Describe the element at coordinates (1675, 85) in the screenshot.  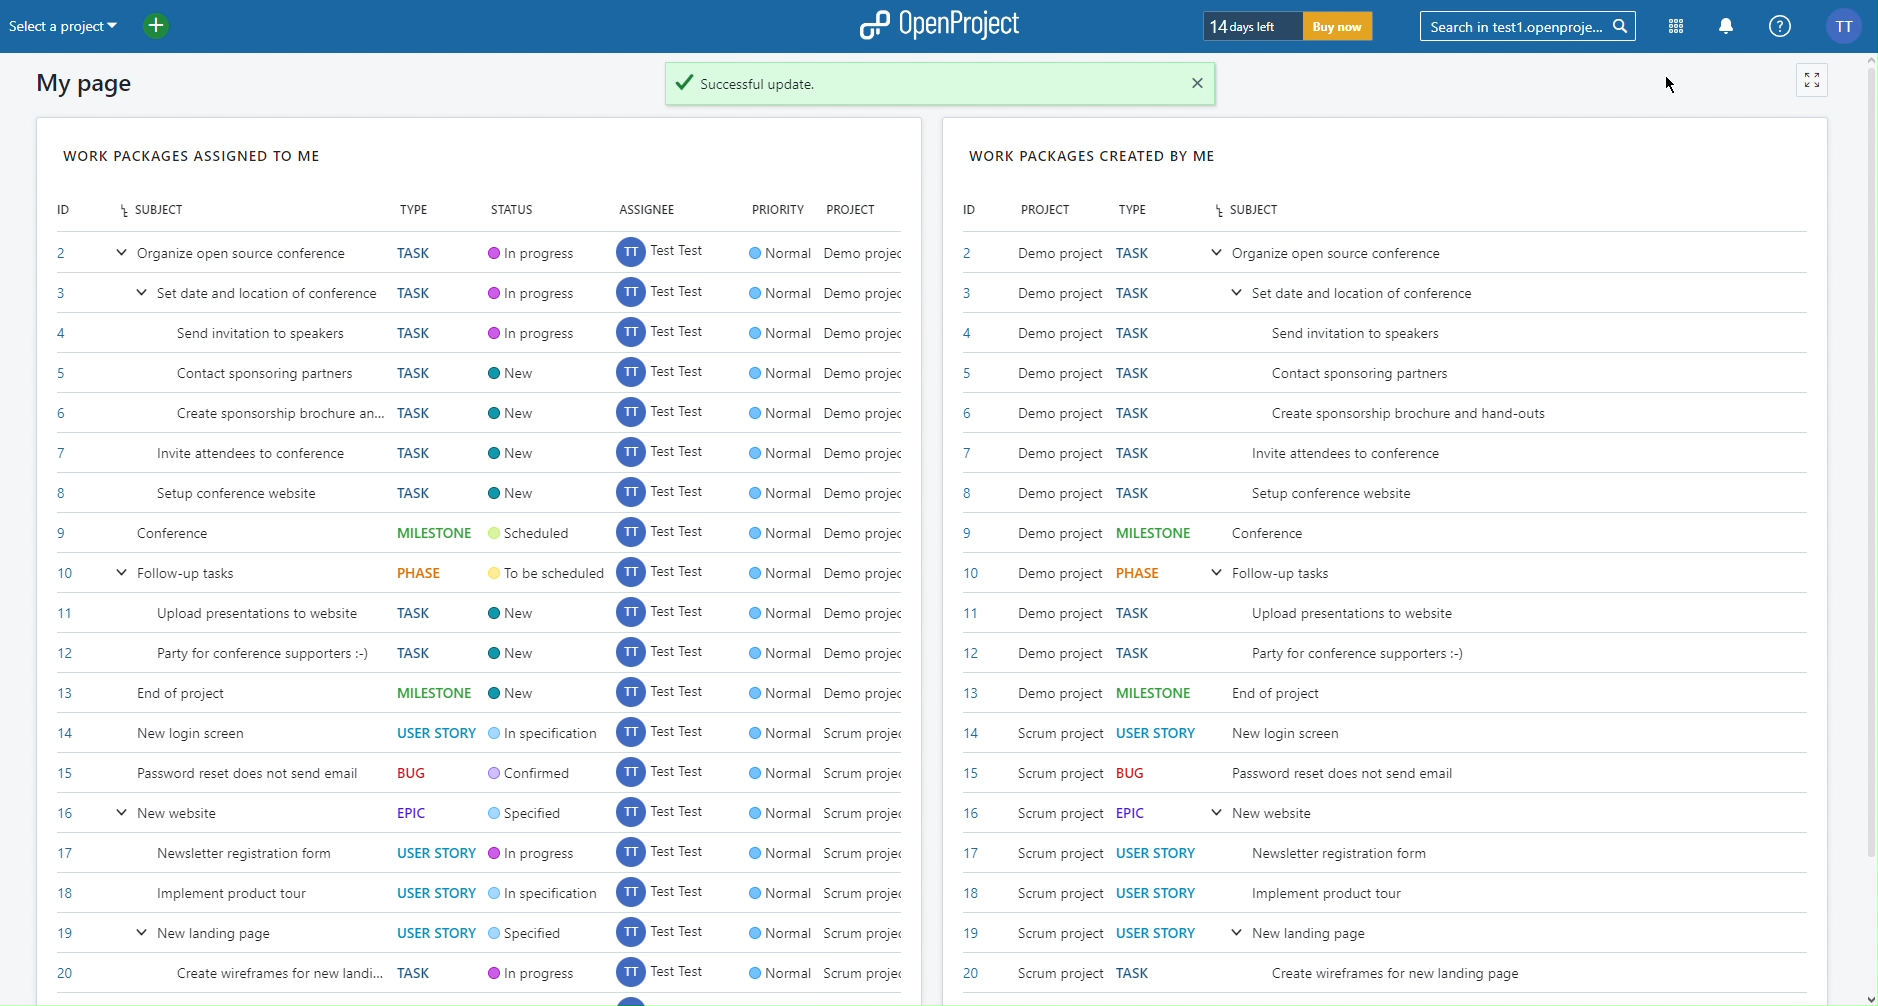
I see `Cursor` at that location.